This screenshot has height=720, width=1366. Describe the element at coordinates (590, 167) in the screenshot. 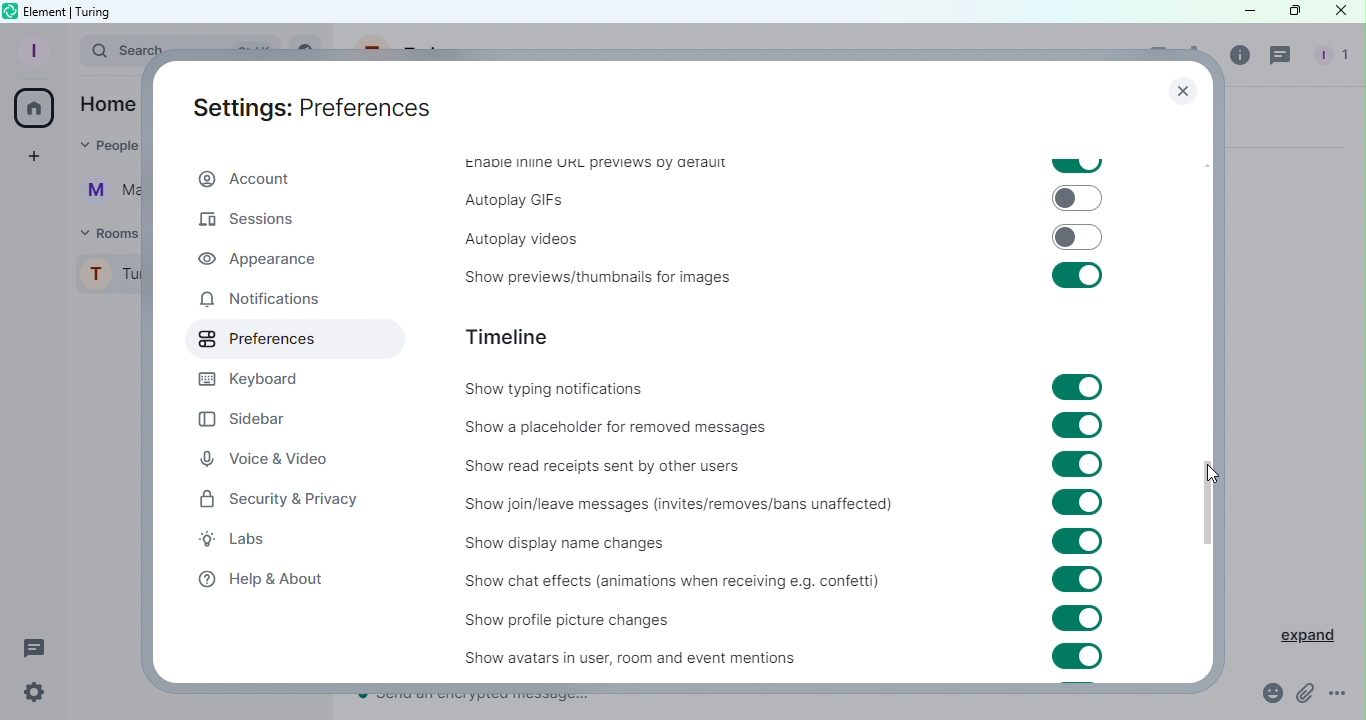

I see `Enable inline URL preview by default` at that location.